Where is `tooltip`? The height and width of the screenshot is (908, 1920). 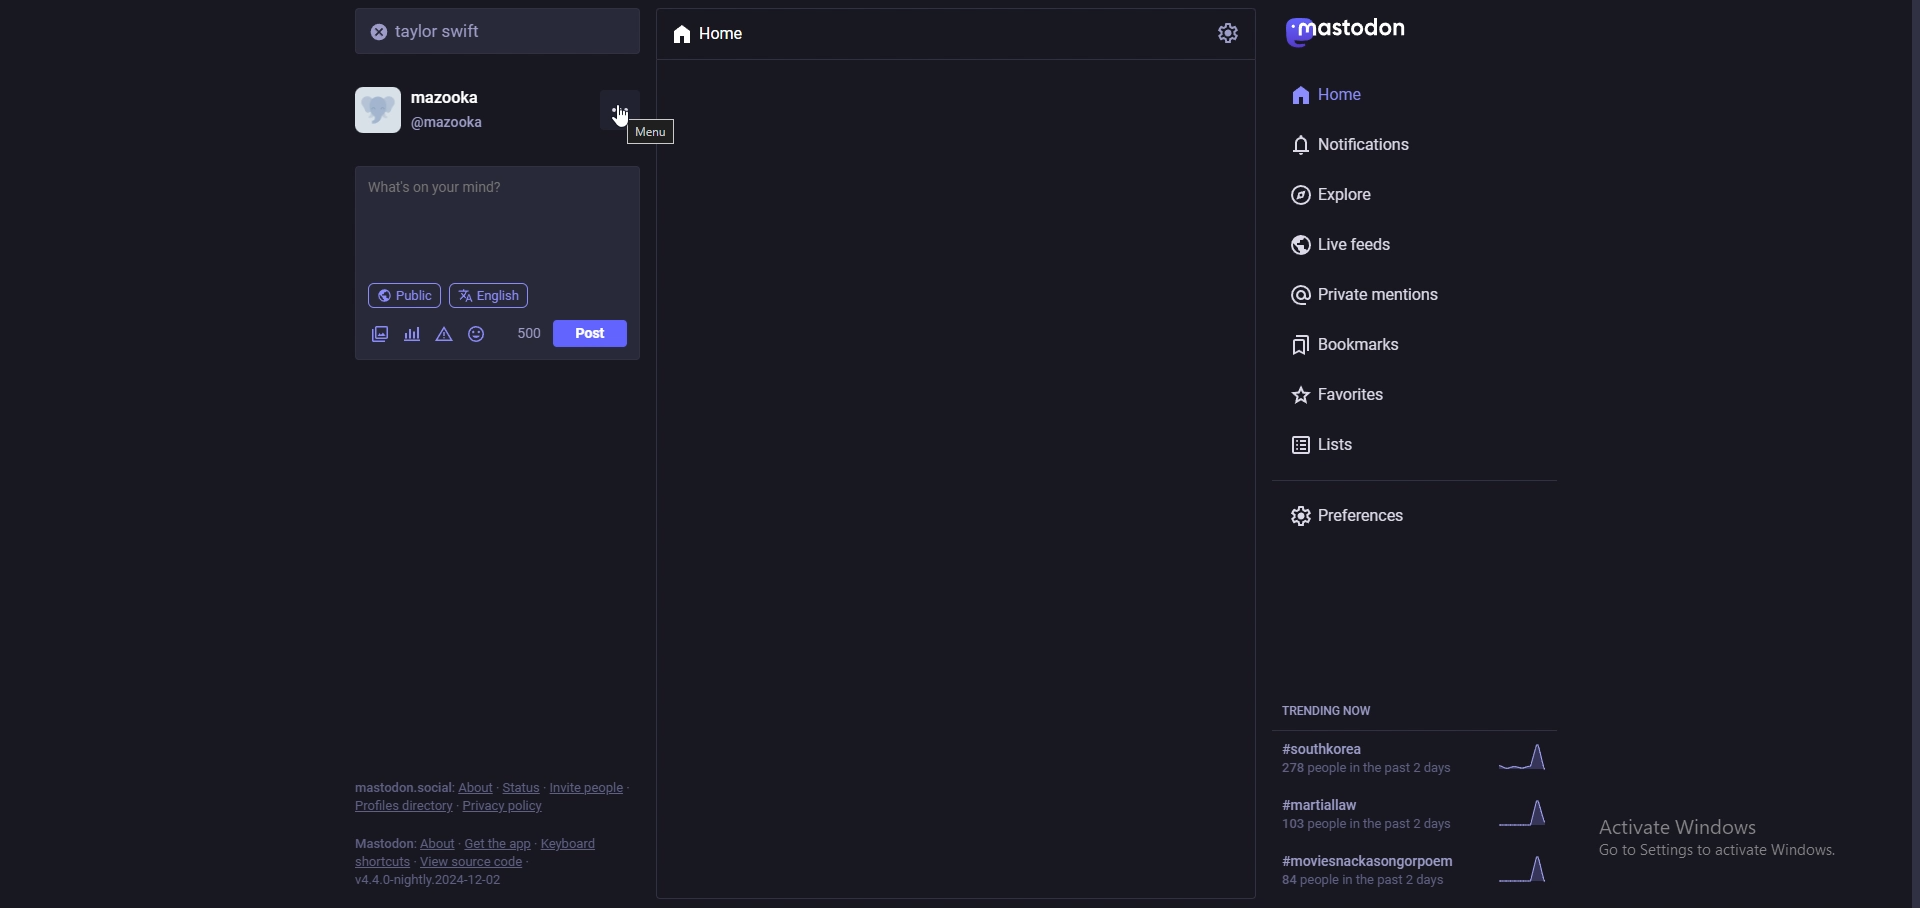 tooltip is located at coordinates (654, 131).